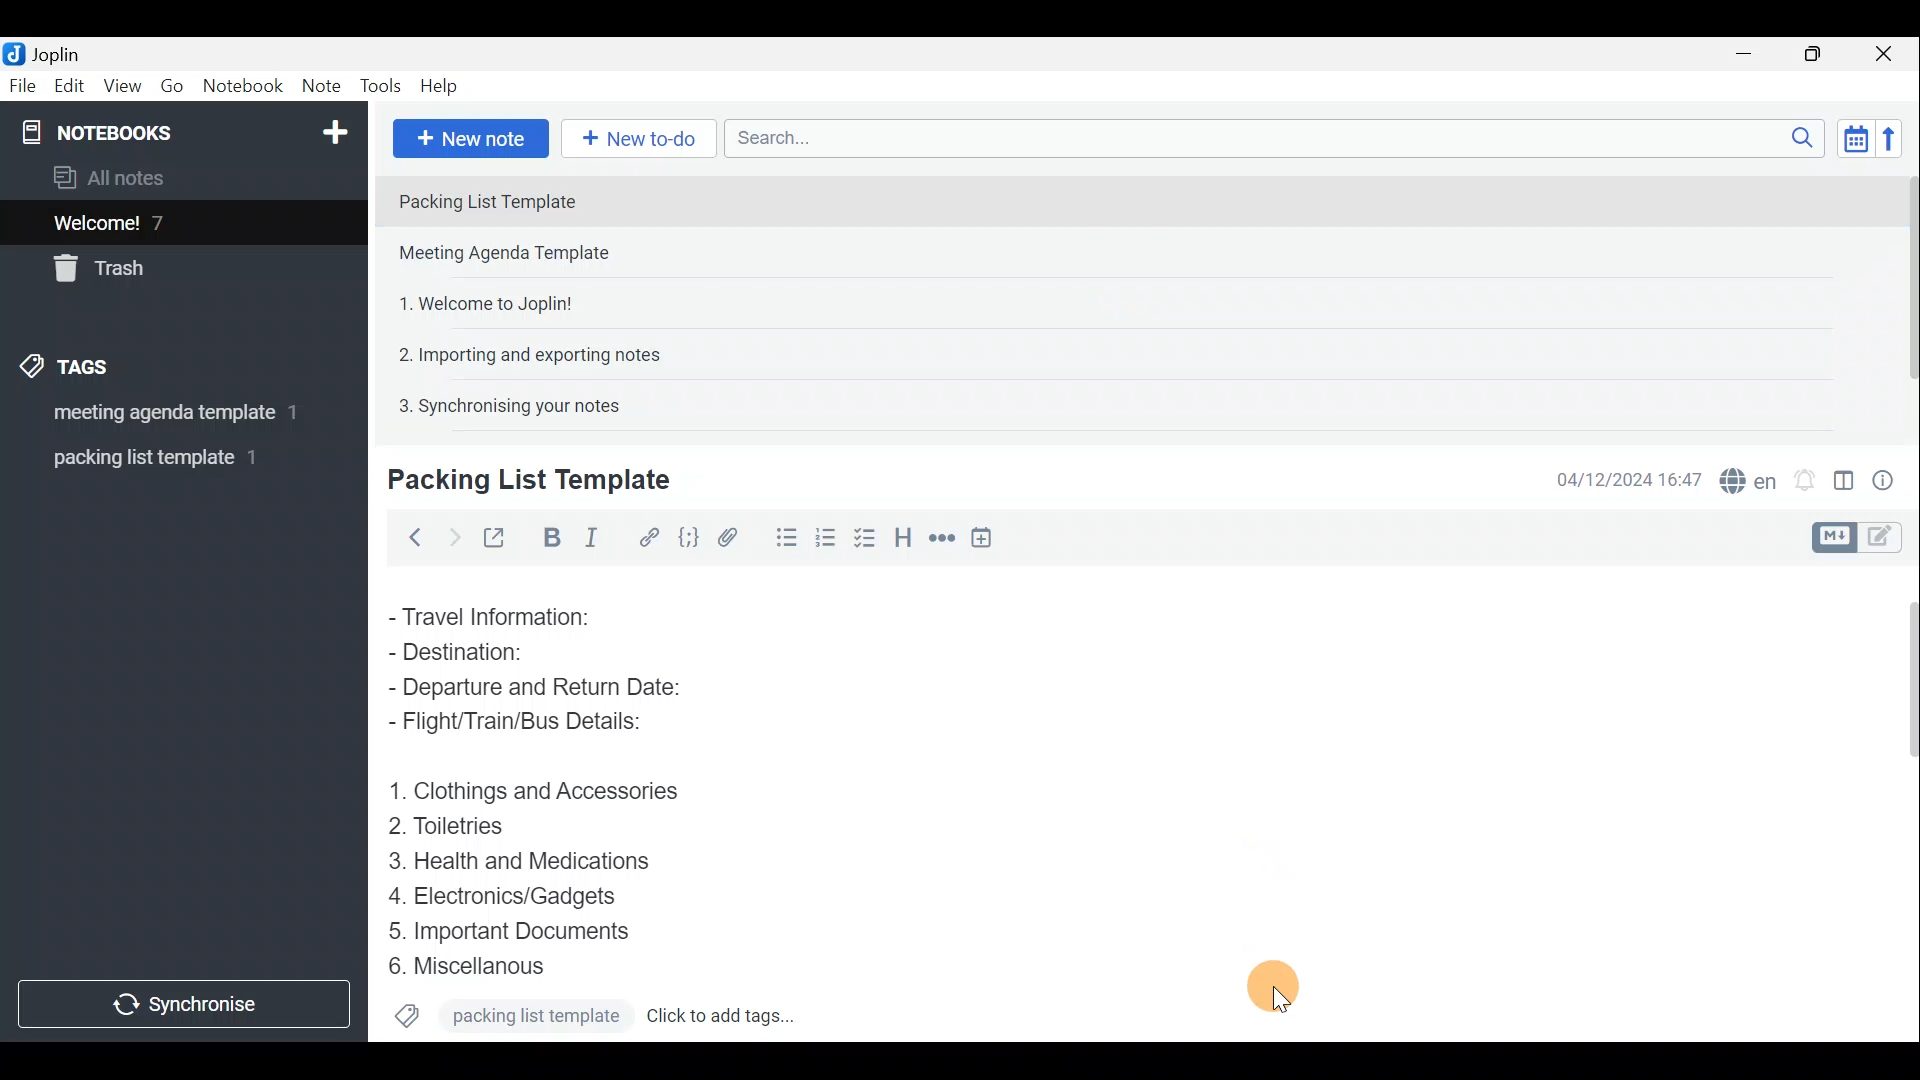 The width and height of the screenshot is (1920, 1080). Describe the element at coordinates (939, 538) in the screenshot. I see `Horizontal rule` at that location.